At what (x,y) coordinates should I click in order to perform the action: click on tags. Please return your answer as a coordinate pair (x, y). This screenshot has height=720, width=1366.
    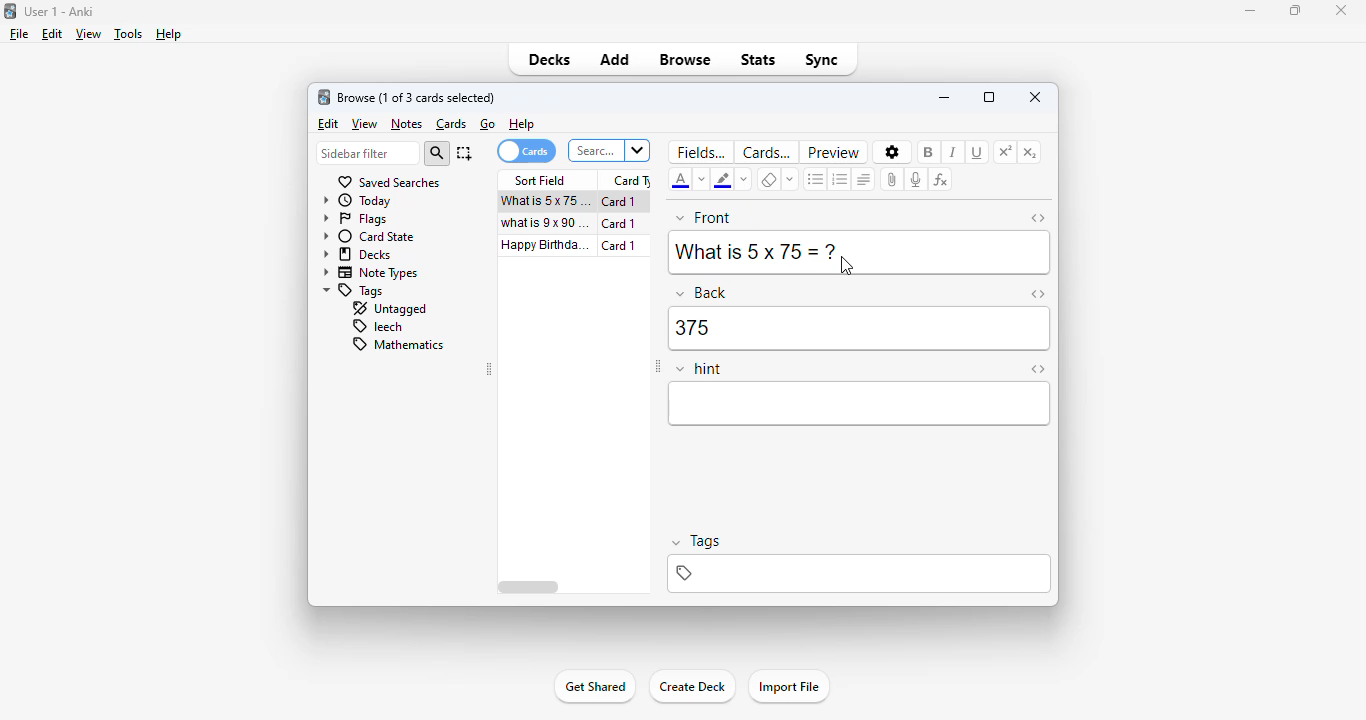
    Looking at the image, I should click on (354, 292).